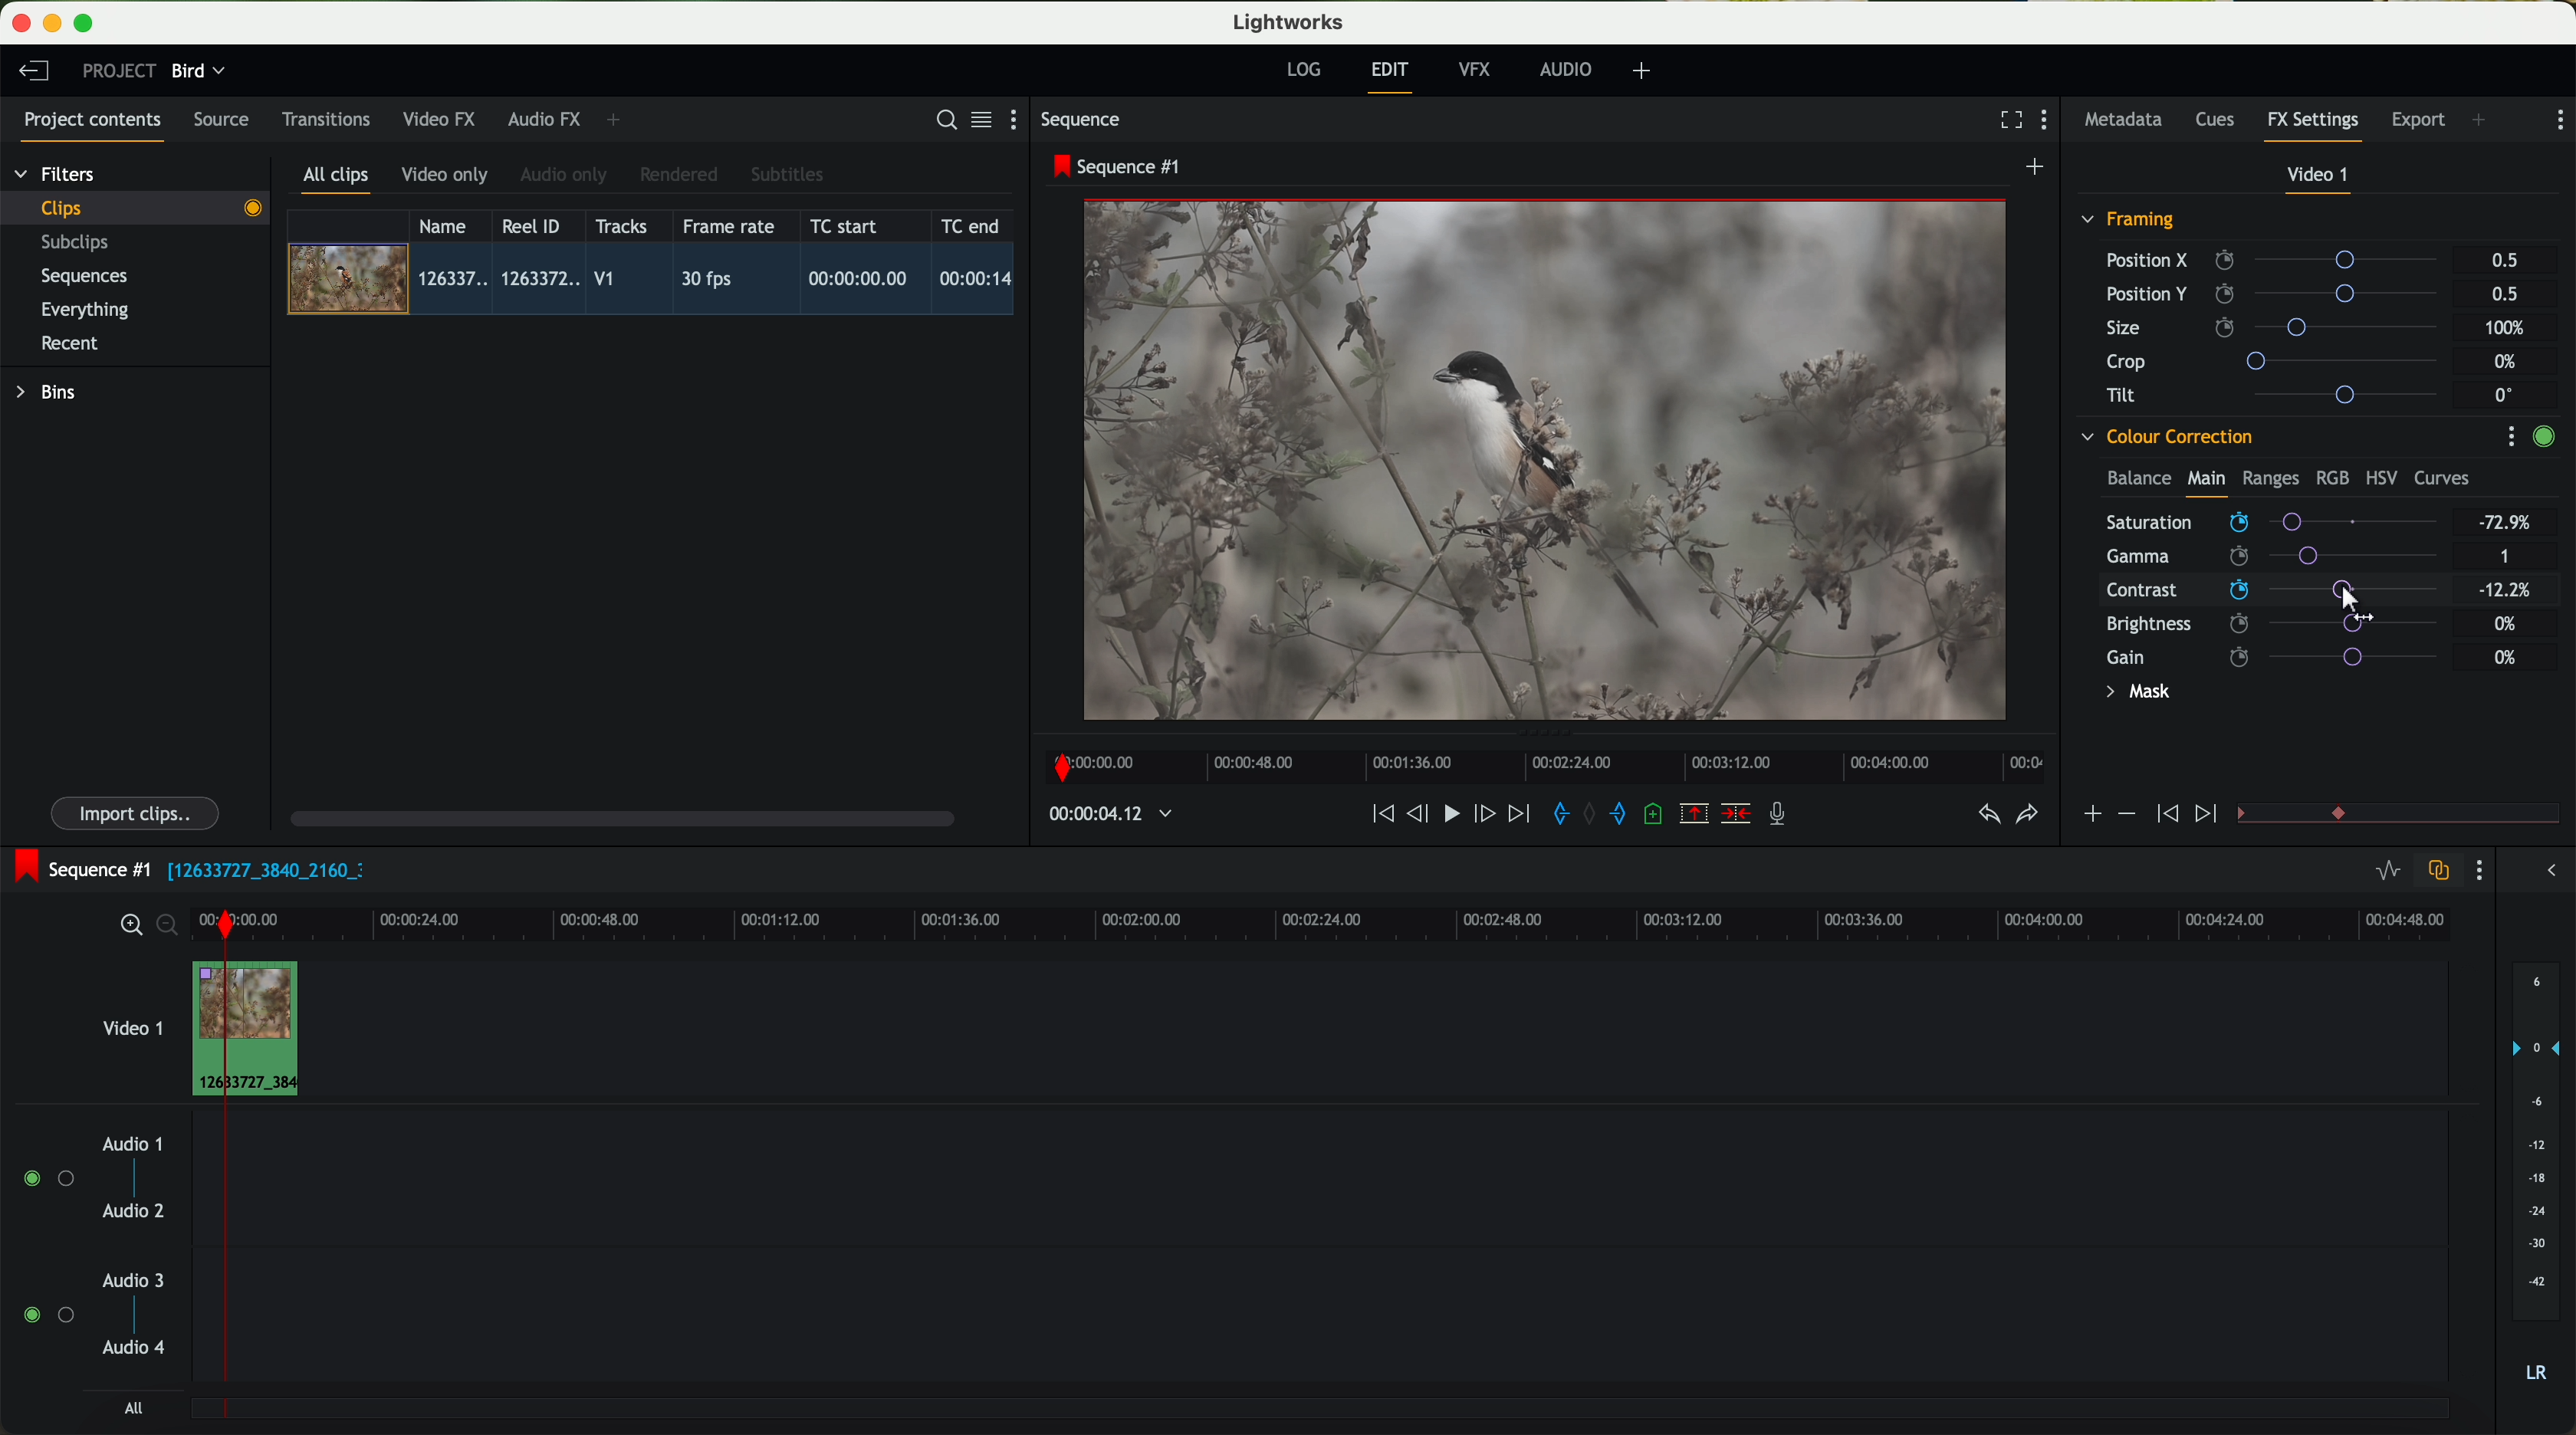 The height and width of the screenshot is (1435, 2576). Describe the element at coordinates (2506, 657) in the screenshot. I see `0%` at that location.